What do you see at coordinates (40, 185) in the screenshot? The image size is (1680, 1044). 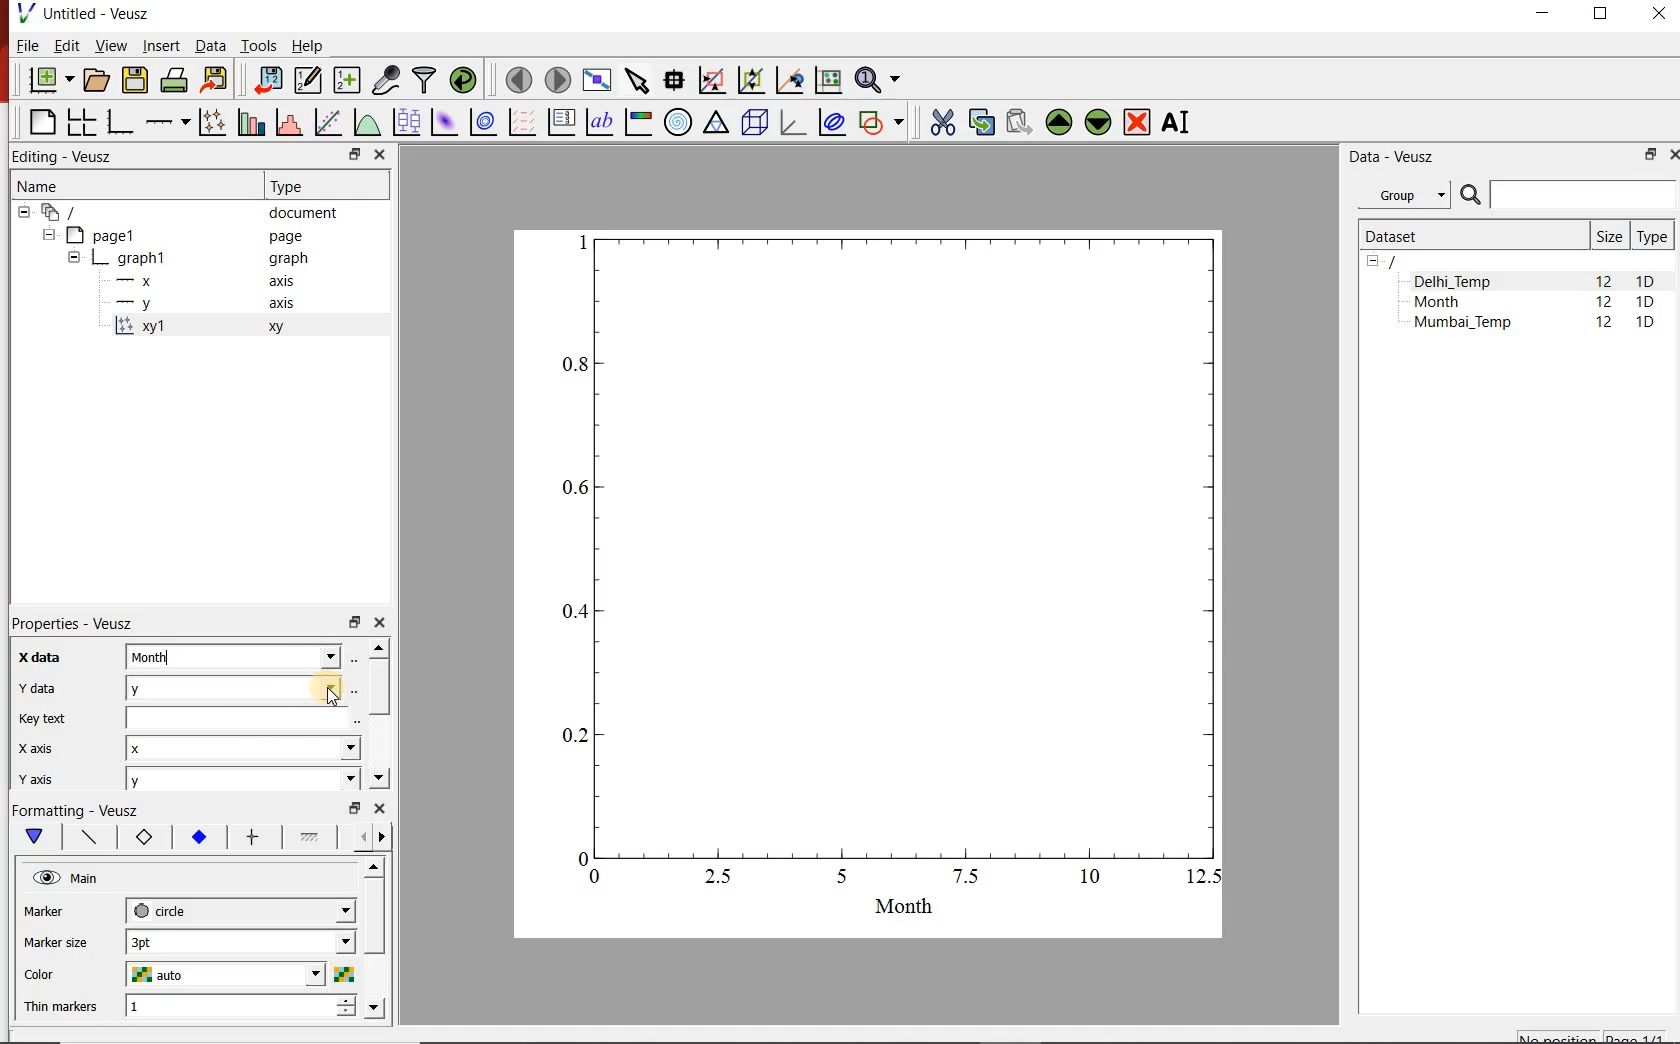 I see `Name` at bounding box center [40, 185].